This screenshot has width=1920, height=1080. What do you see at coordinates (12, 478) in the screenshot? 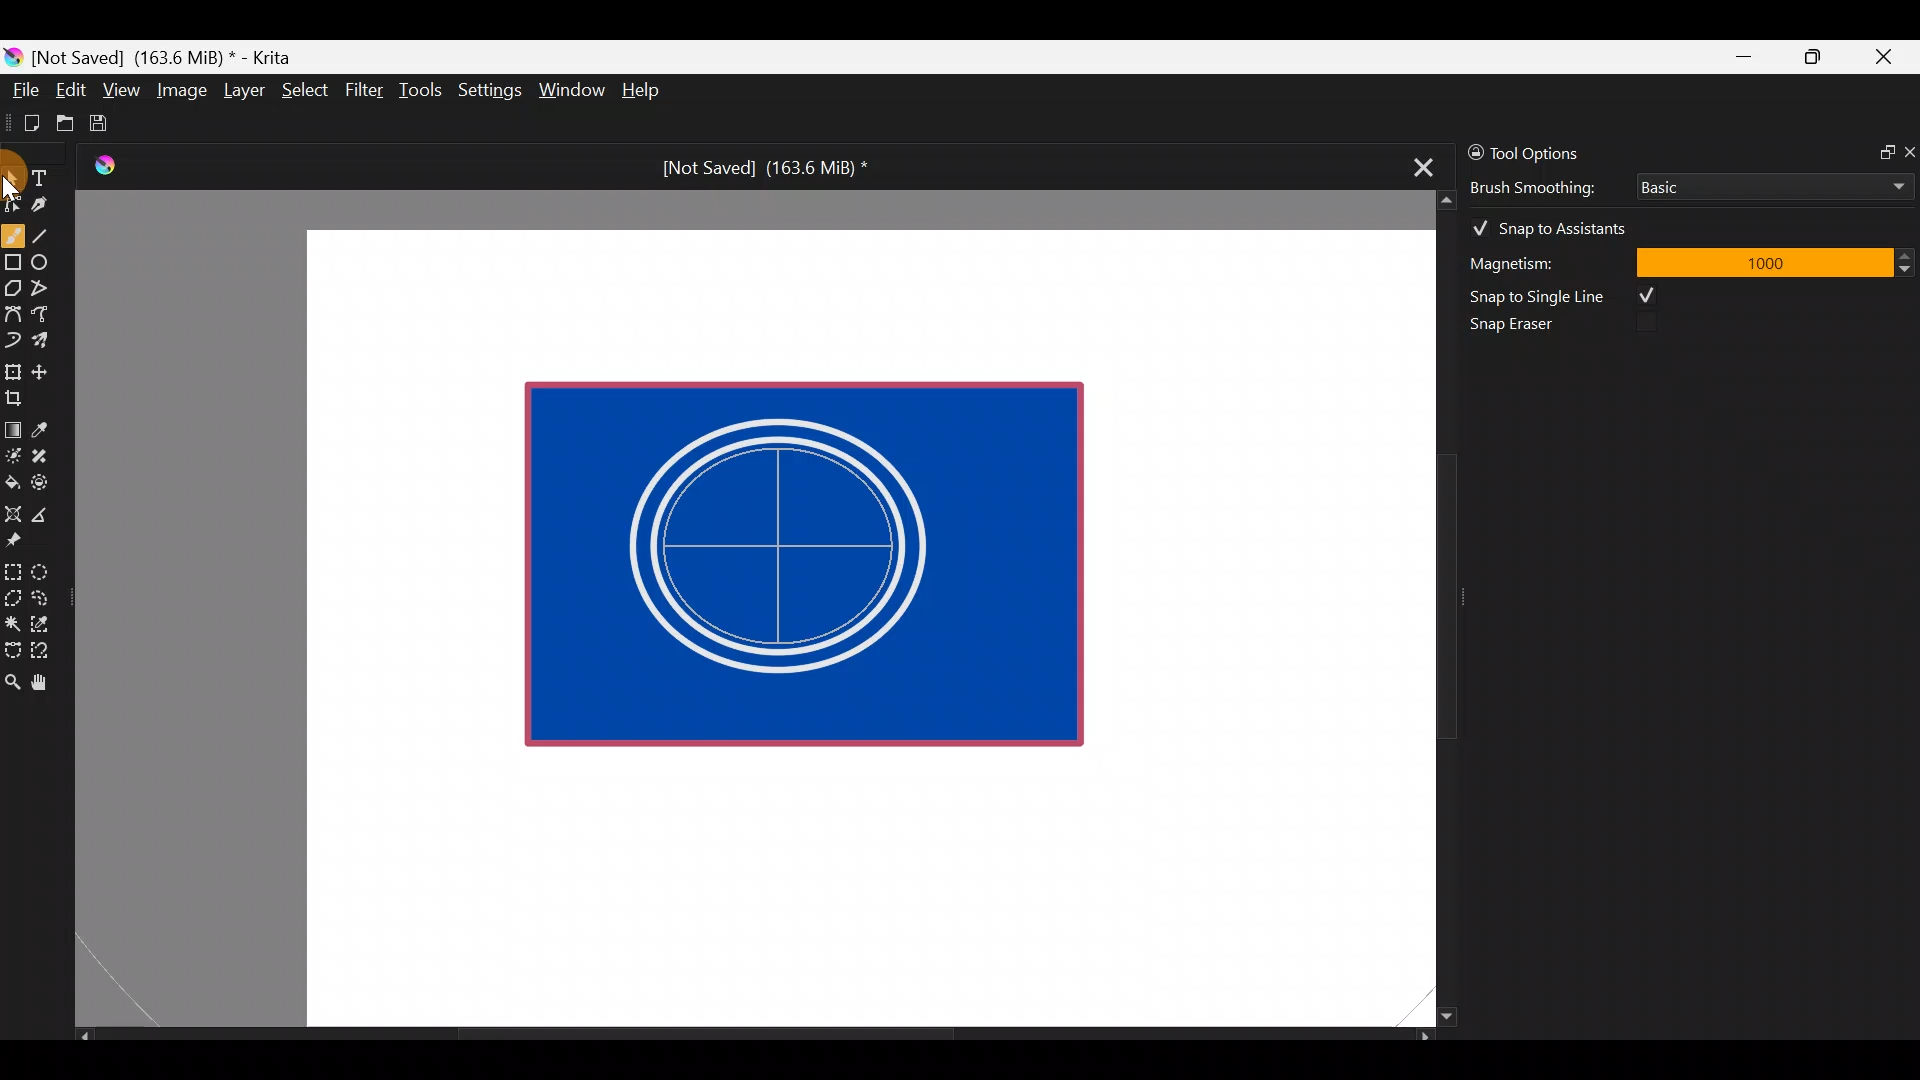
I see `Fill a contiguous area of colour with colour/fill a selection` at bounding box center [12, 478].